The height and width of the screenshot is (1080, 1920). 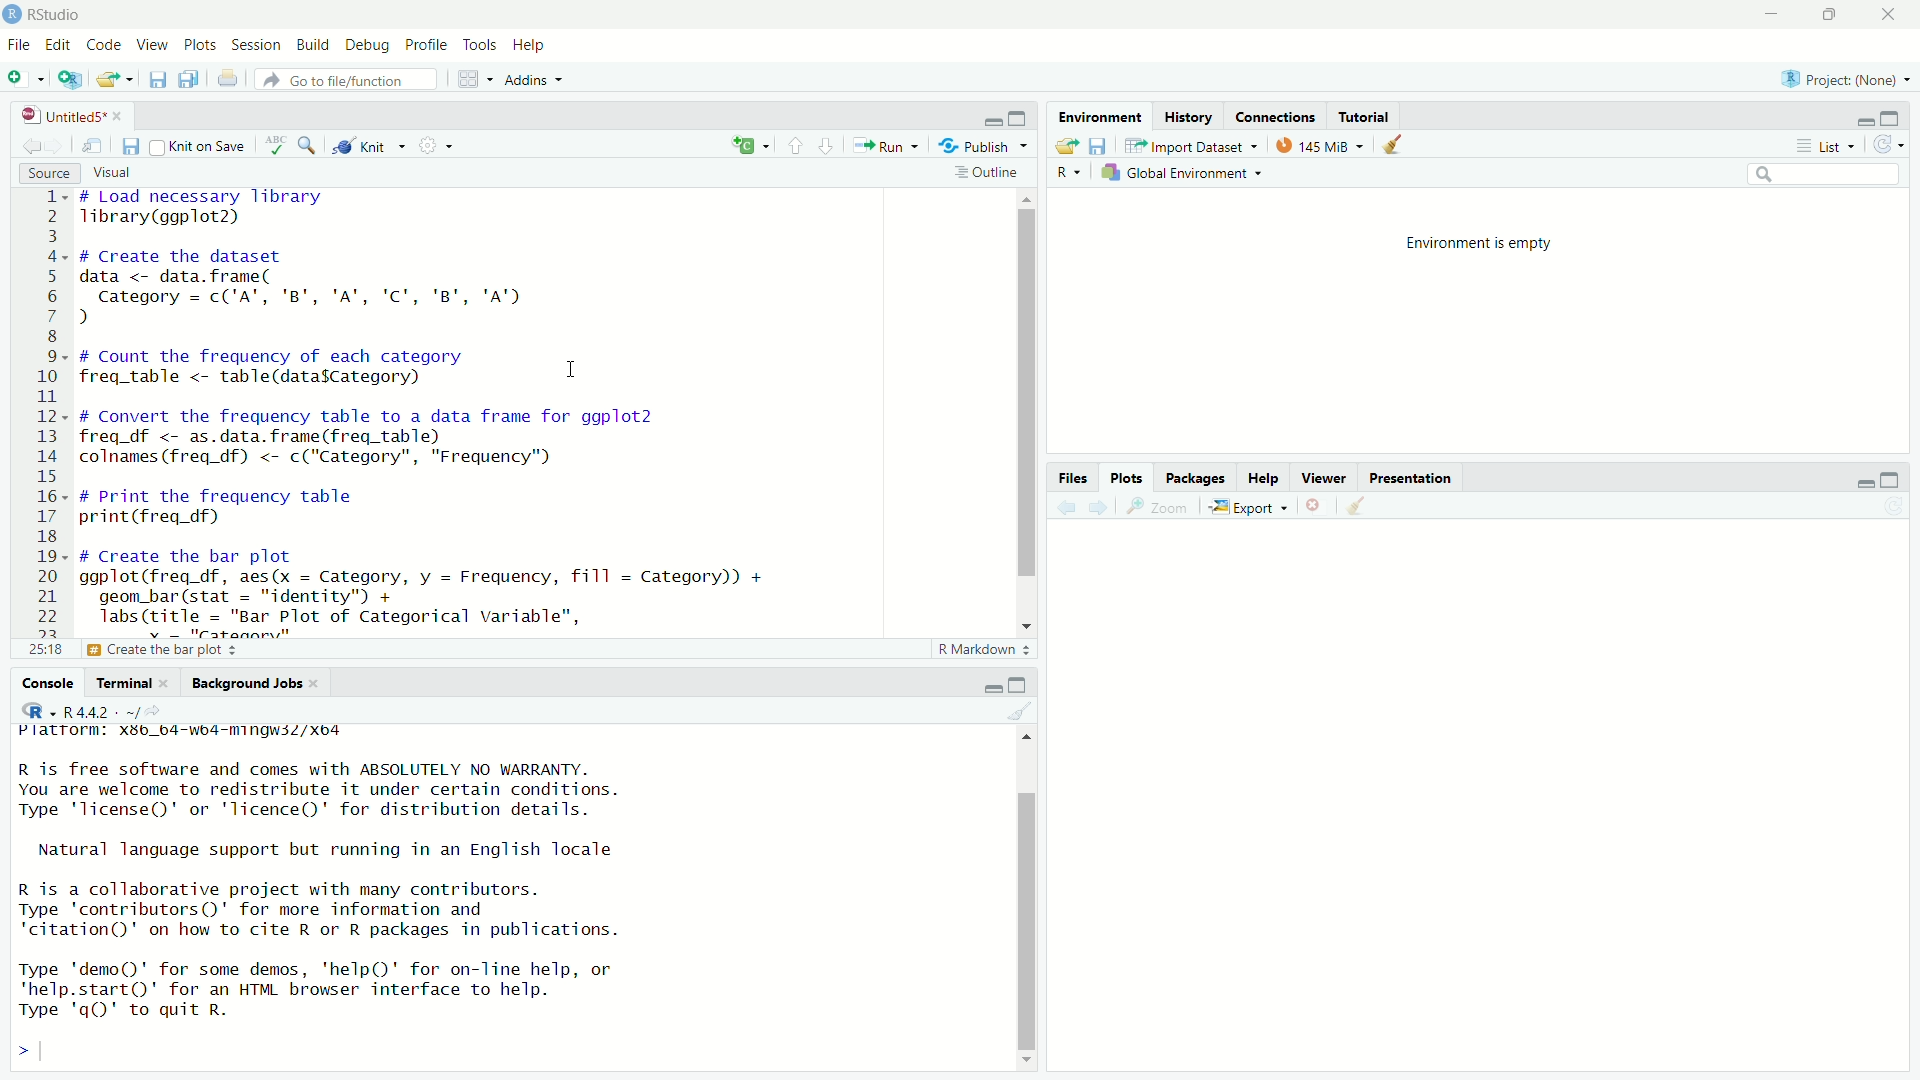 I want to click on save, so click(x=133, y=147).